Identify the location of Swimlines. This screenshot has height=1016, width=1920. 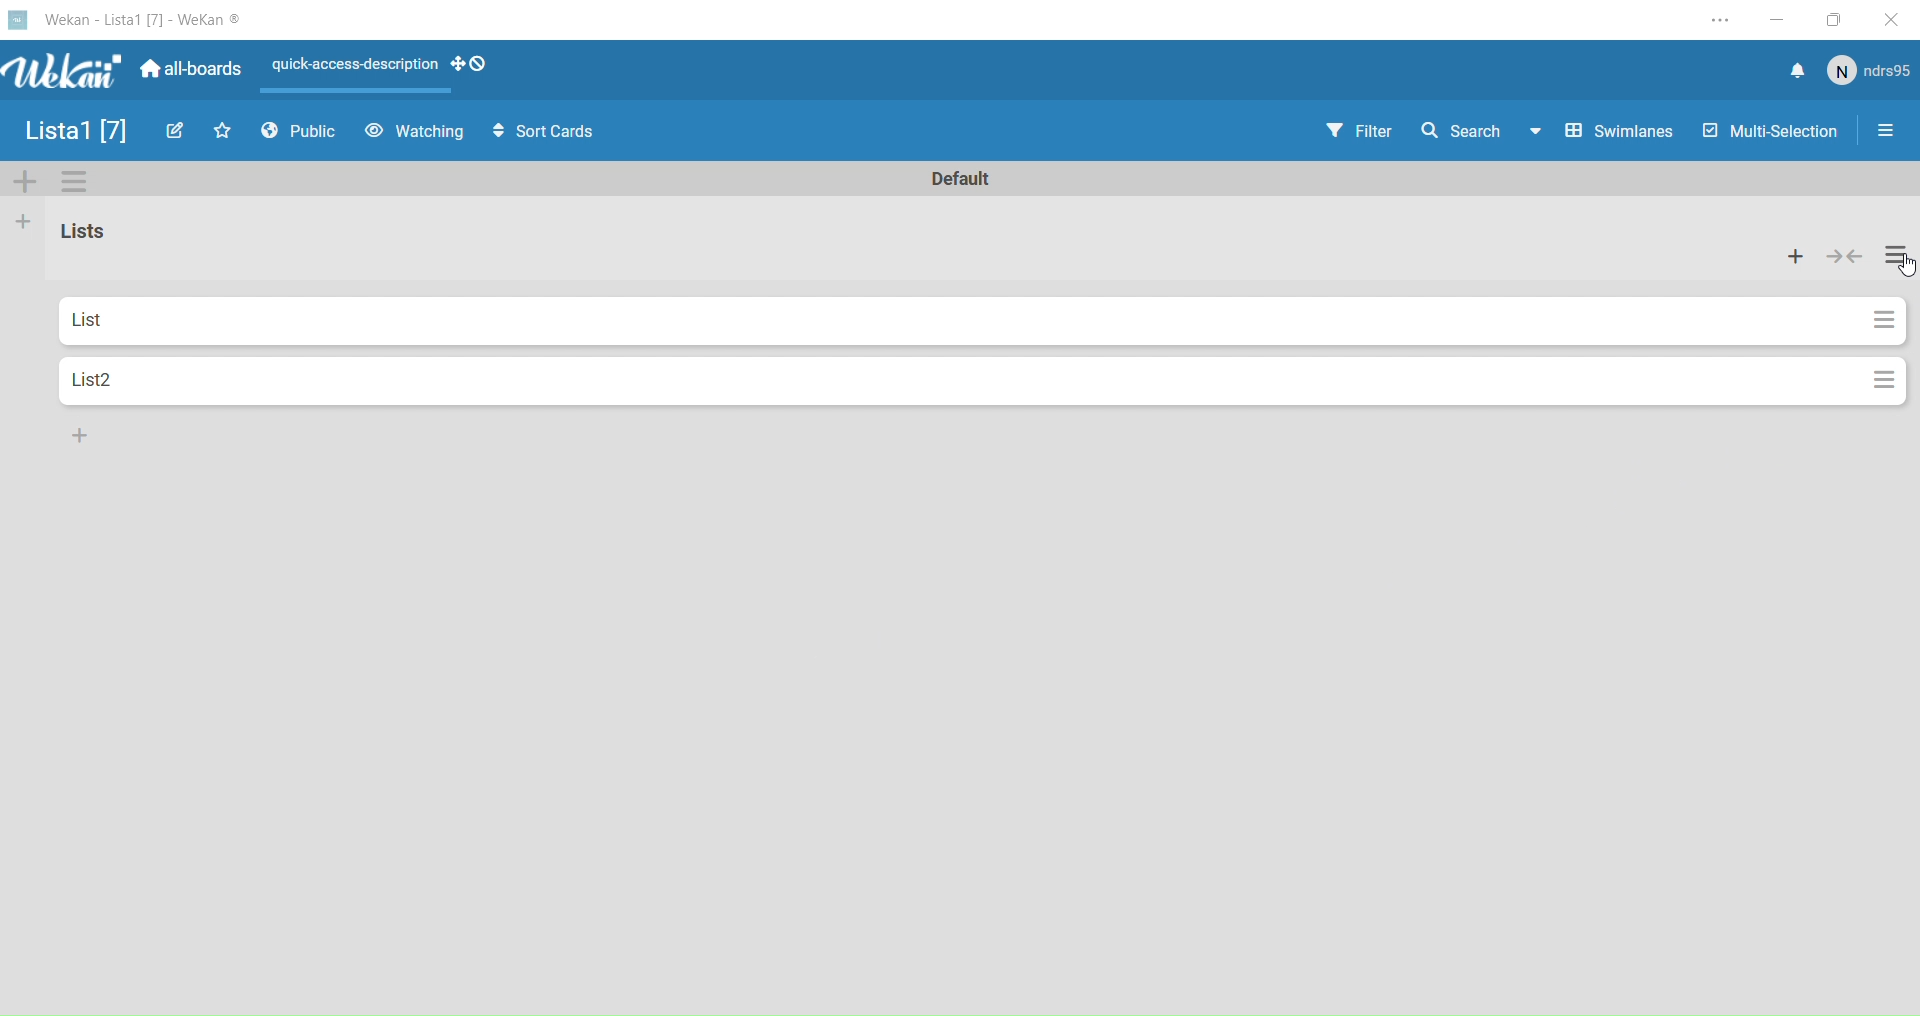
(1602, 134).